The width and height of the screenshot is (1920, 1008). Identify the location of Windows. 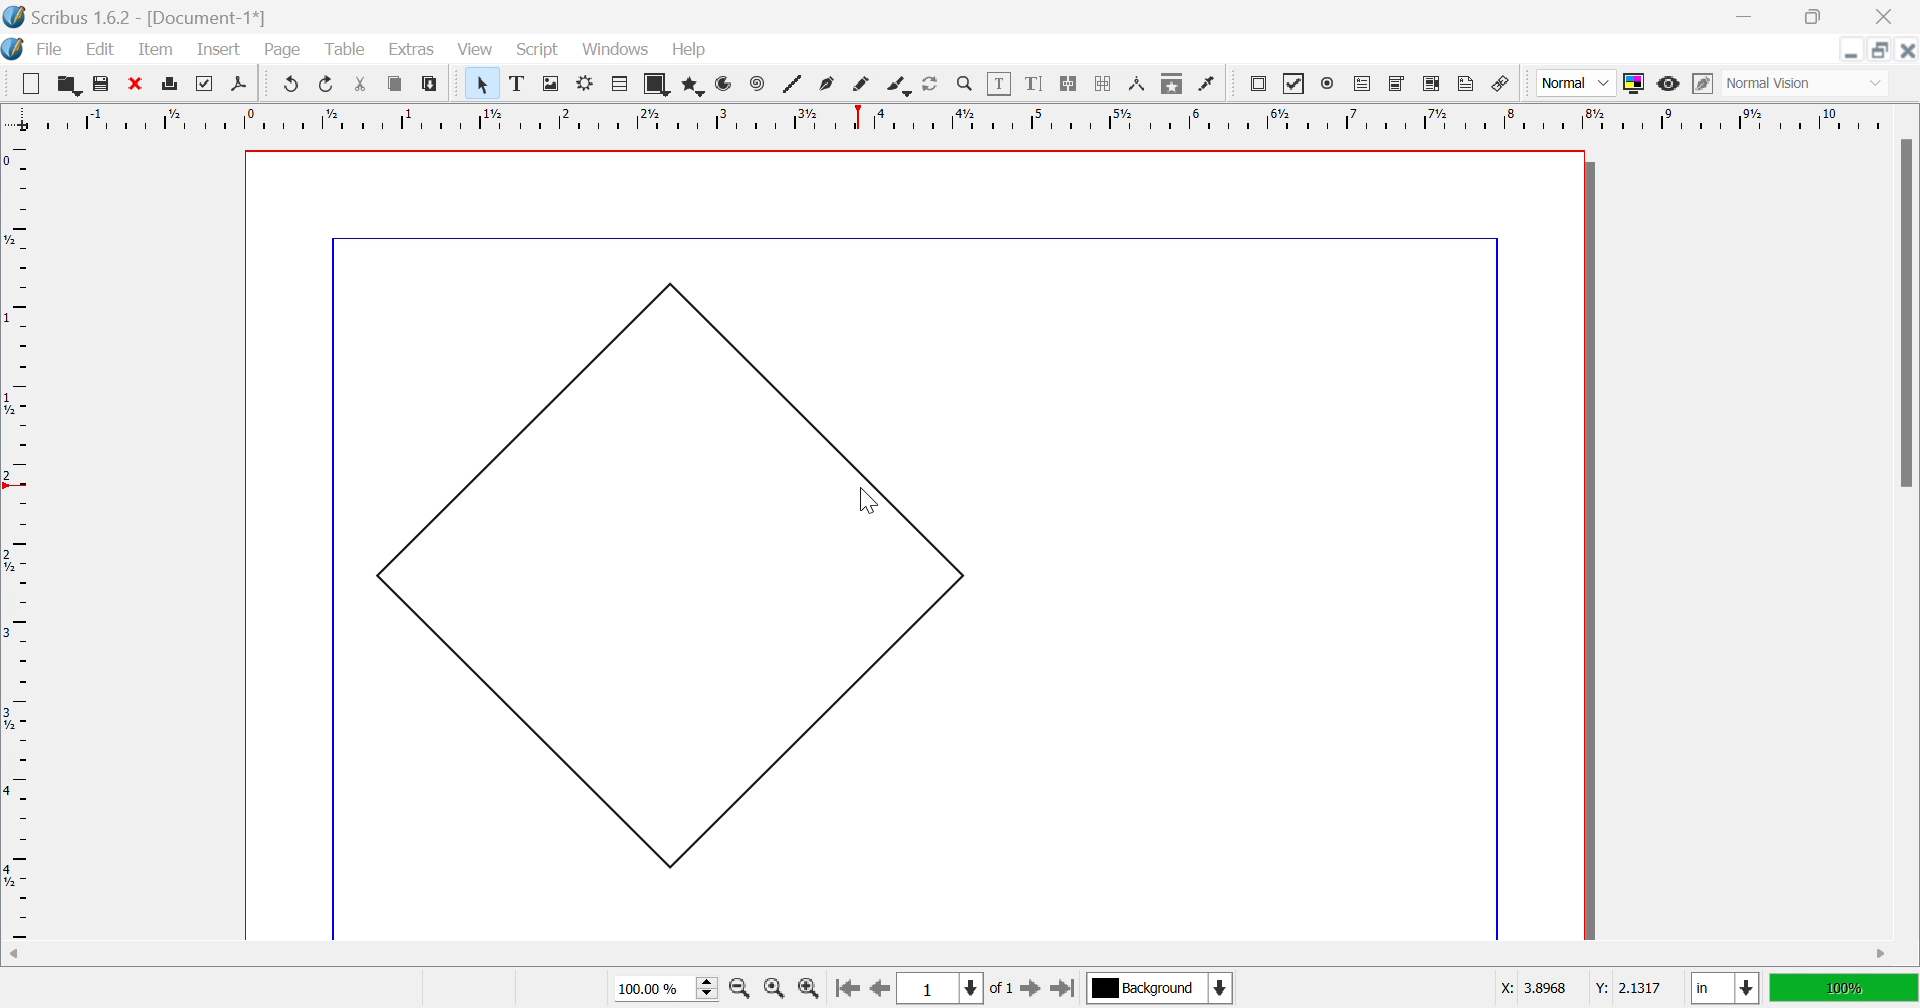
(617, 50).